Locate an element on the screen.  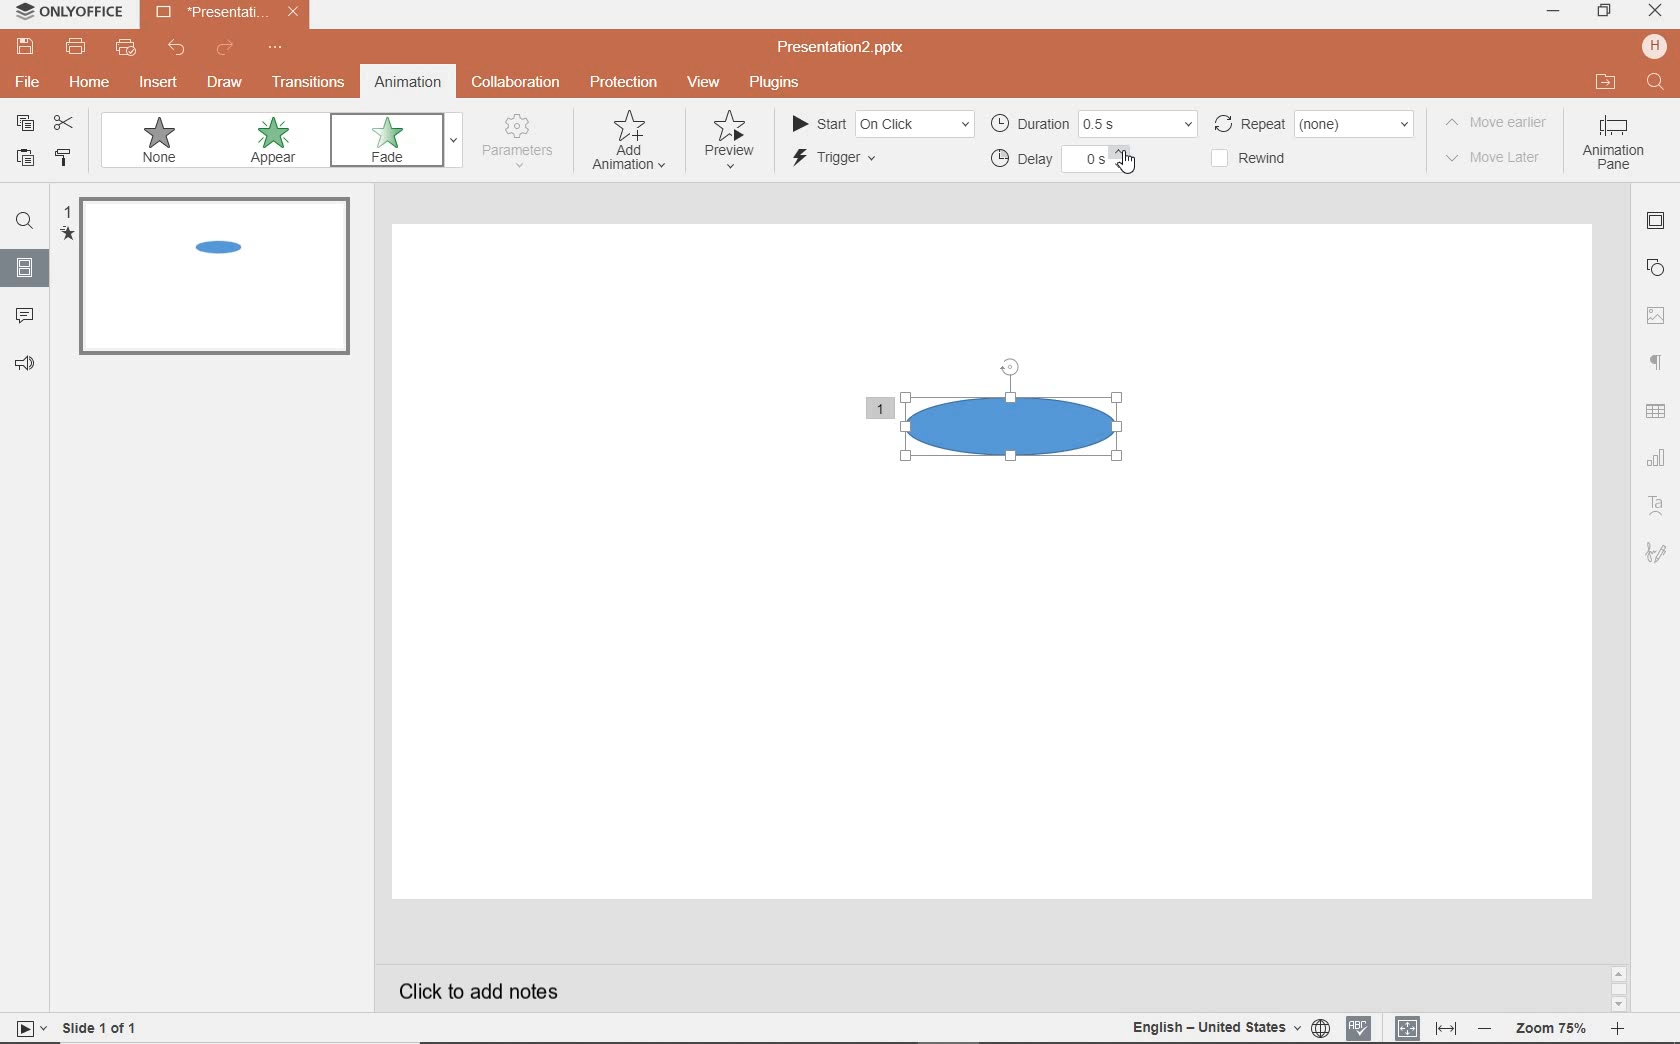
fade is located at coordinates (387, 140).